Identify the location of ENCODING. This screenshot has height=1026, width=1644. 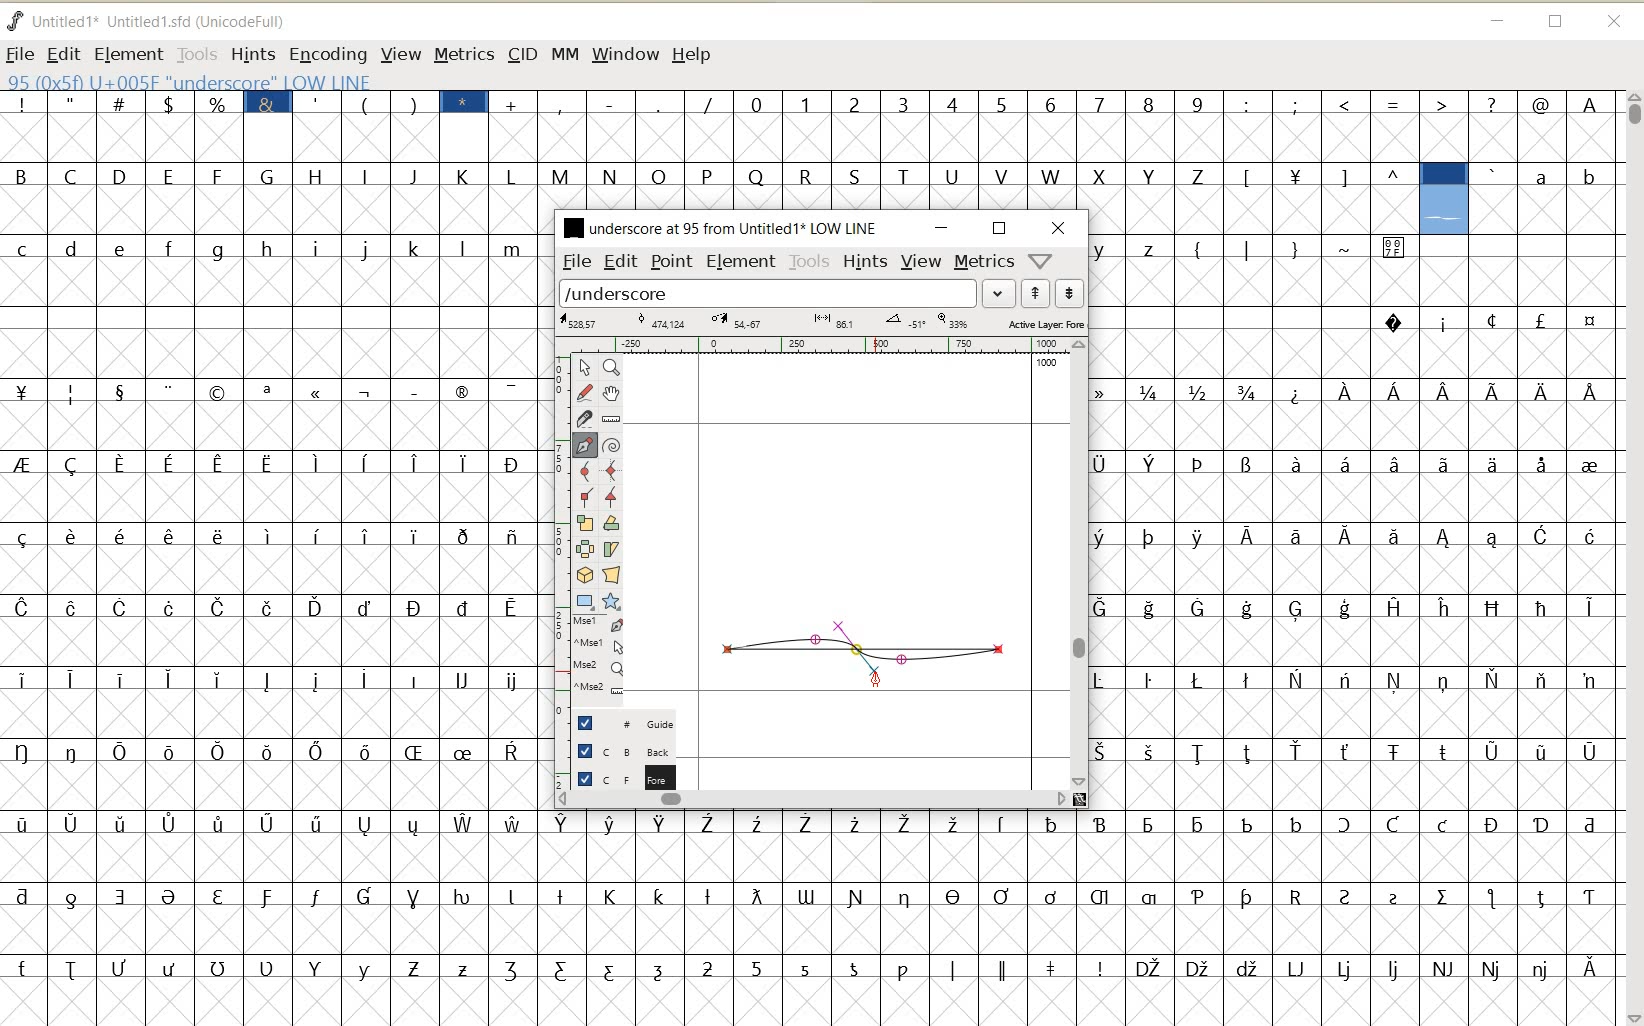
(327, 55).